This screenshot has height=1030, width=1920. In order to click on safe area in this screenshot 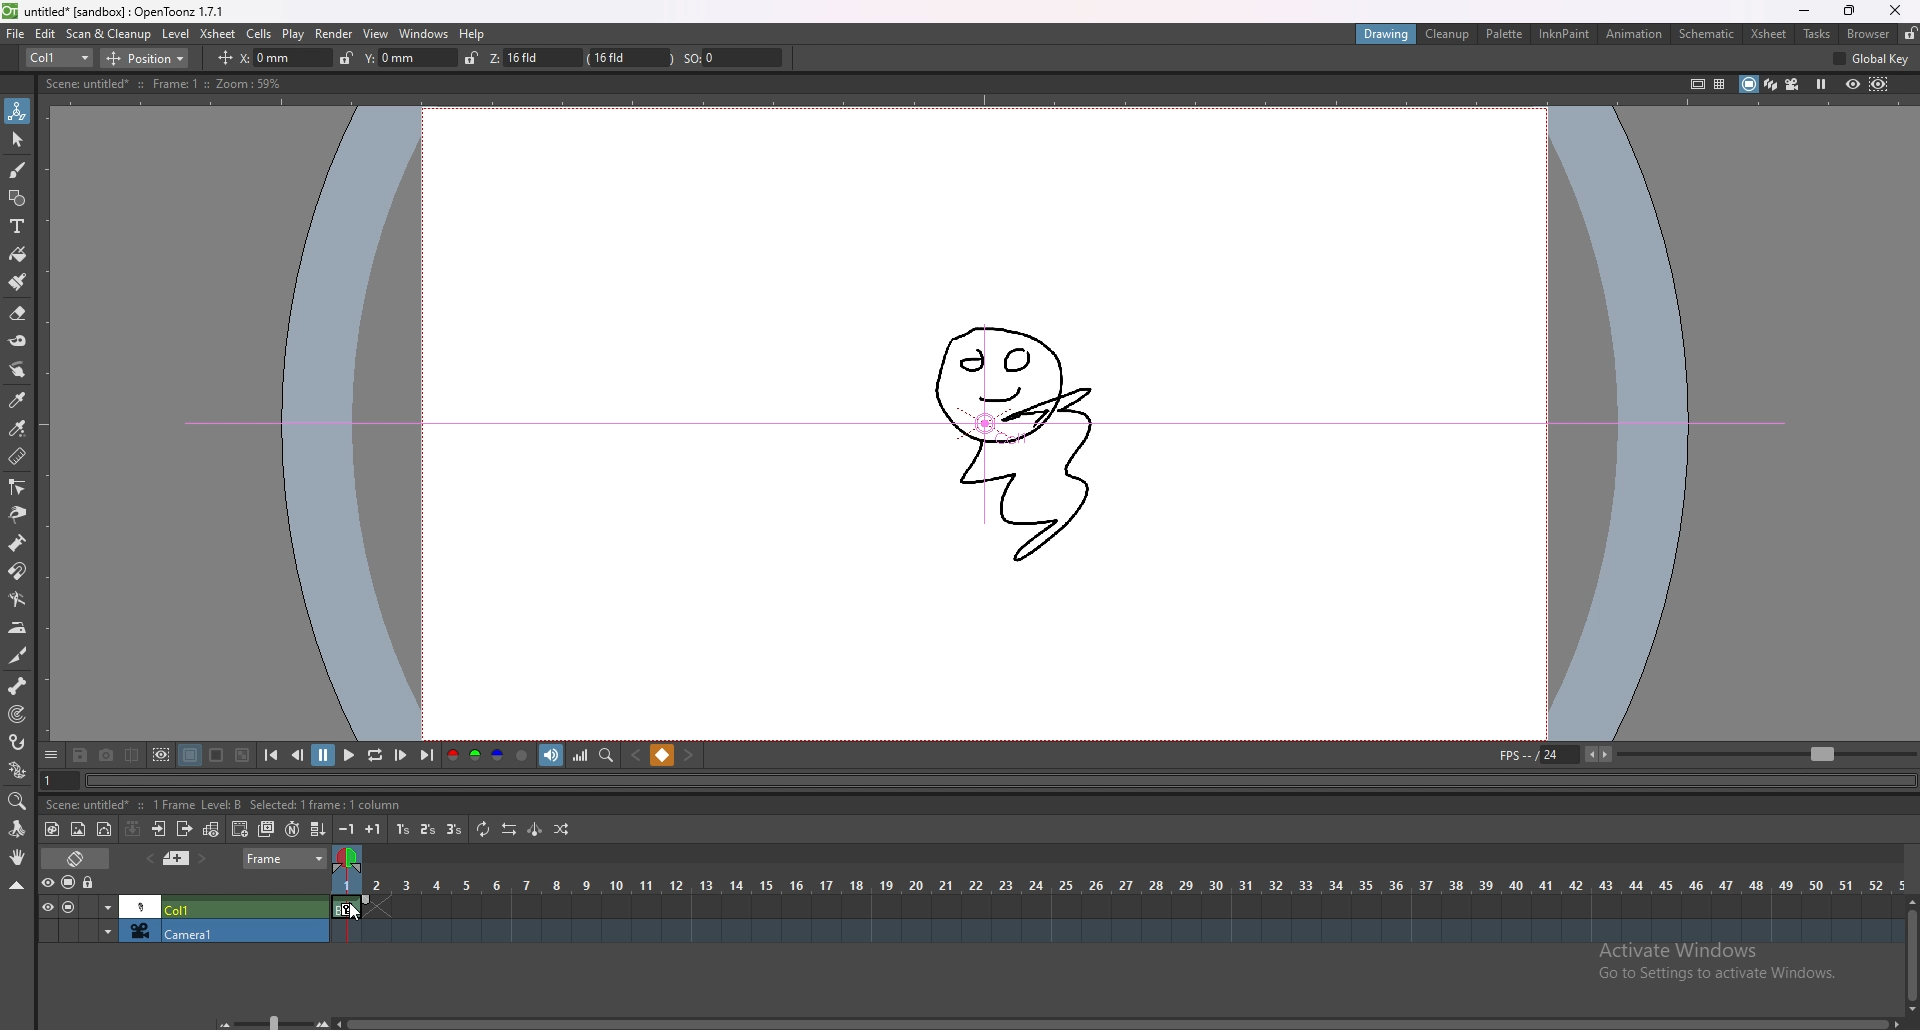, I will do `click(1695, 83)`.